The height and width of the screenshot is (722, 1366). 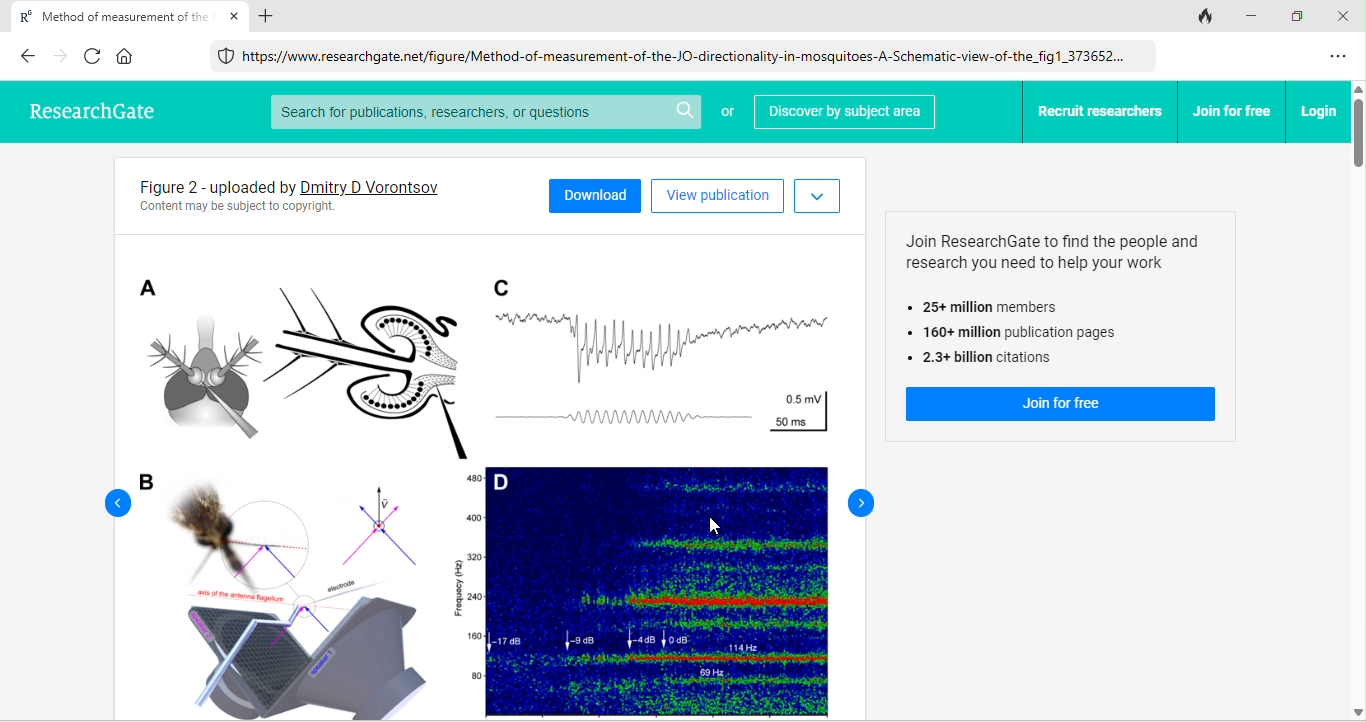 I want to click on option, so click(x=1340, y=57).